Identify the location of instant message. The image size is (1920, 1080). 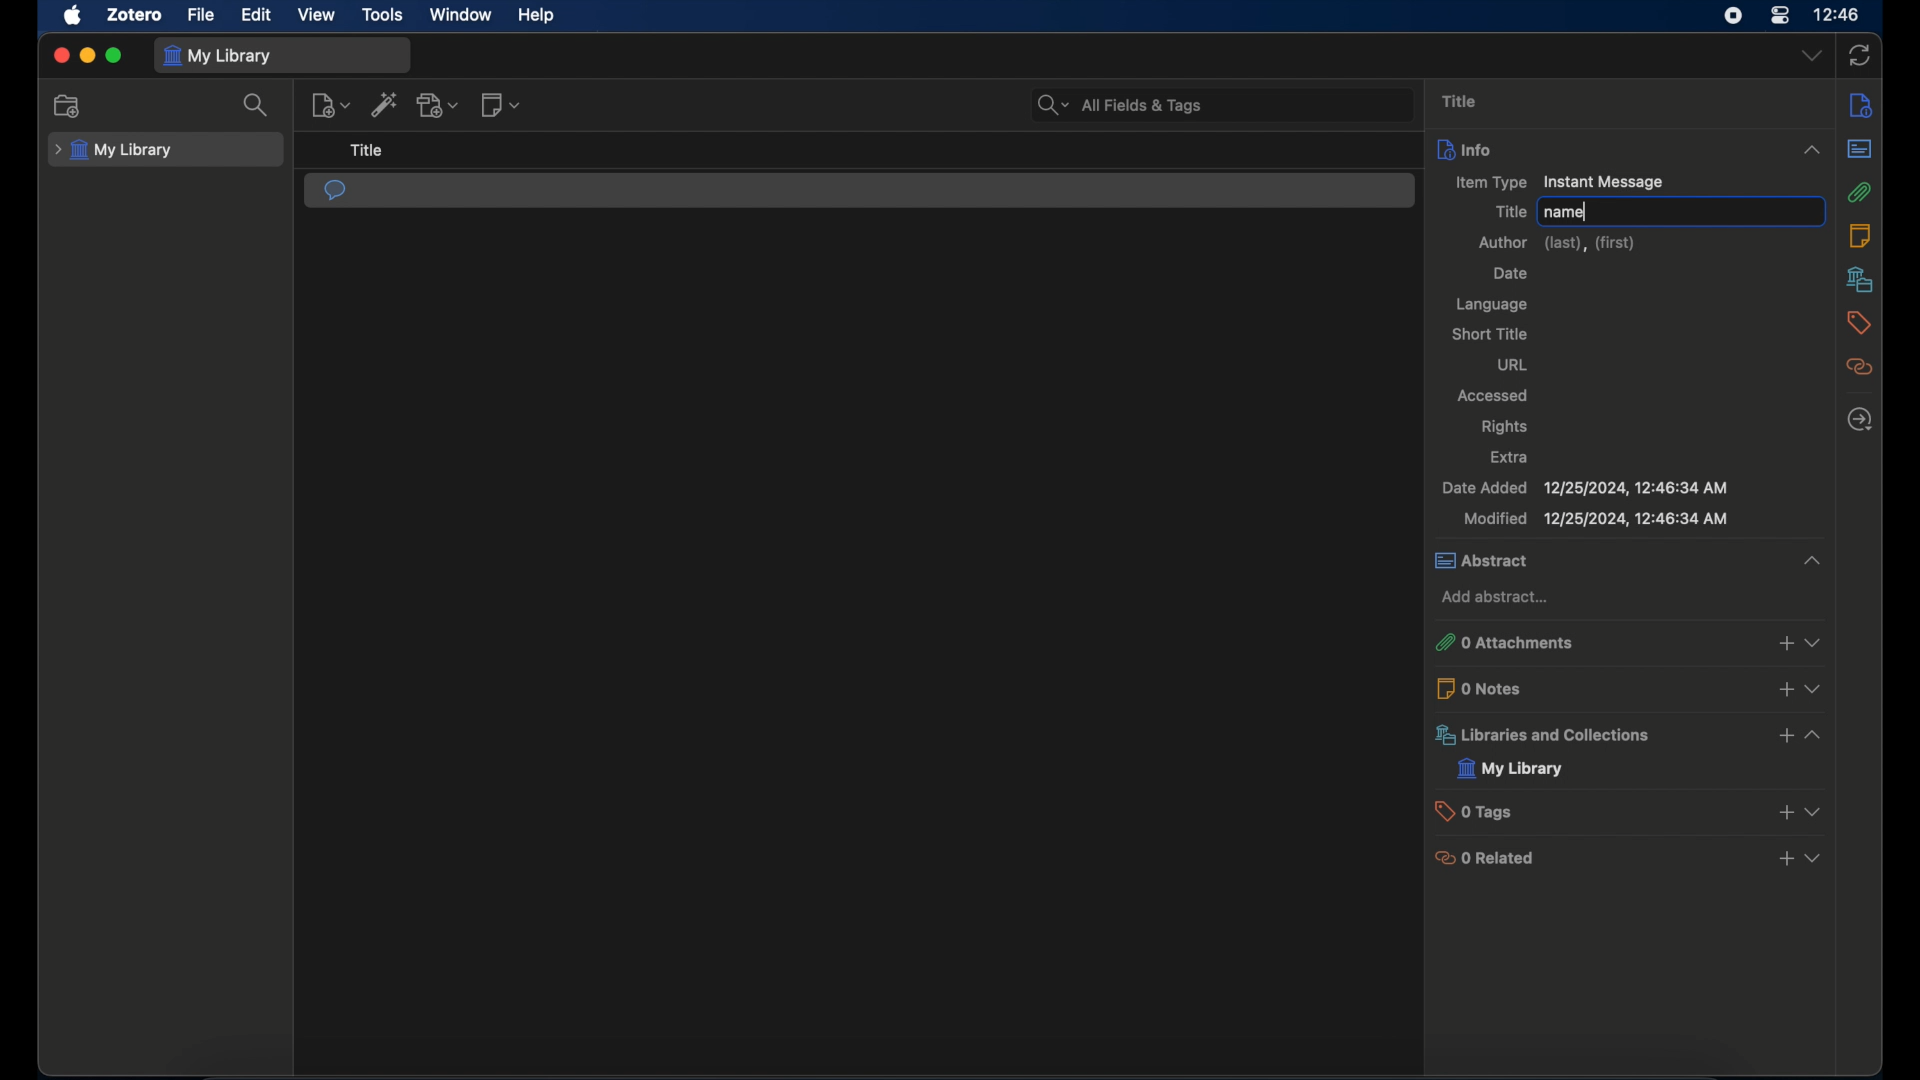
(335, 192).